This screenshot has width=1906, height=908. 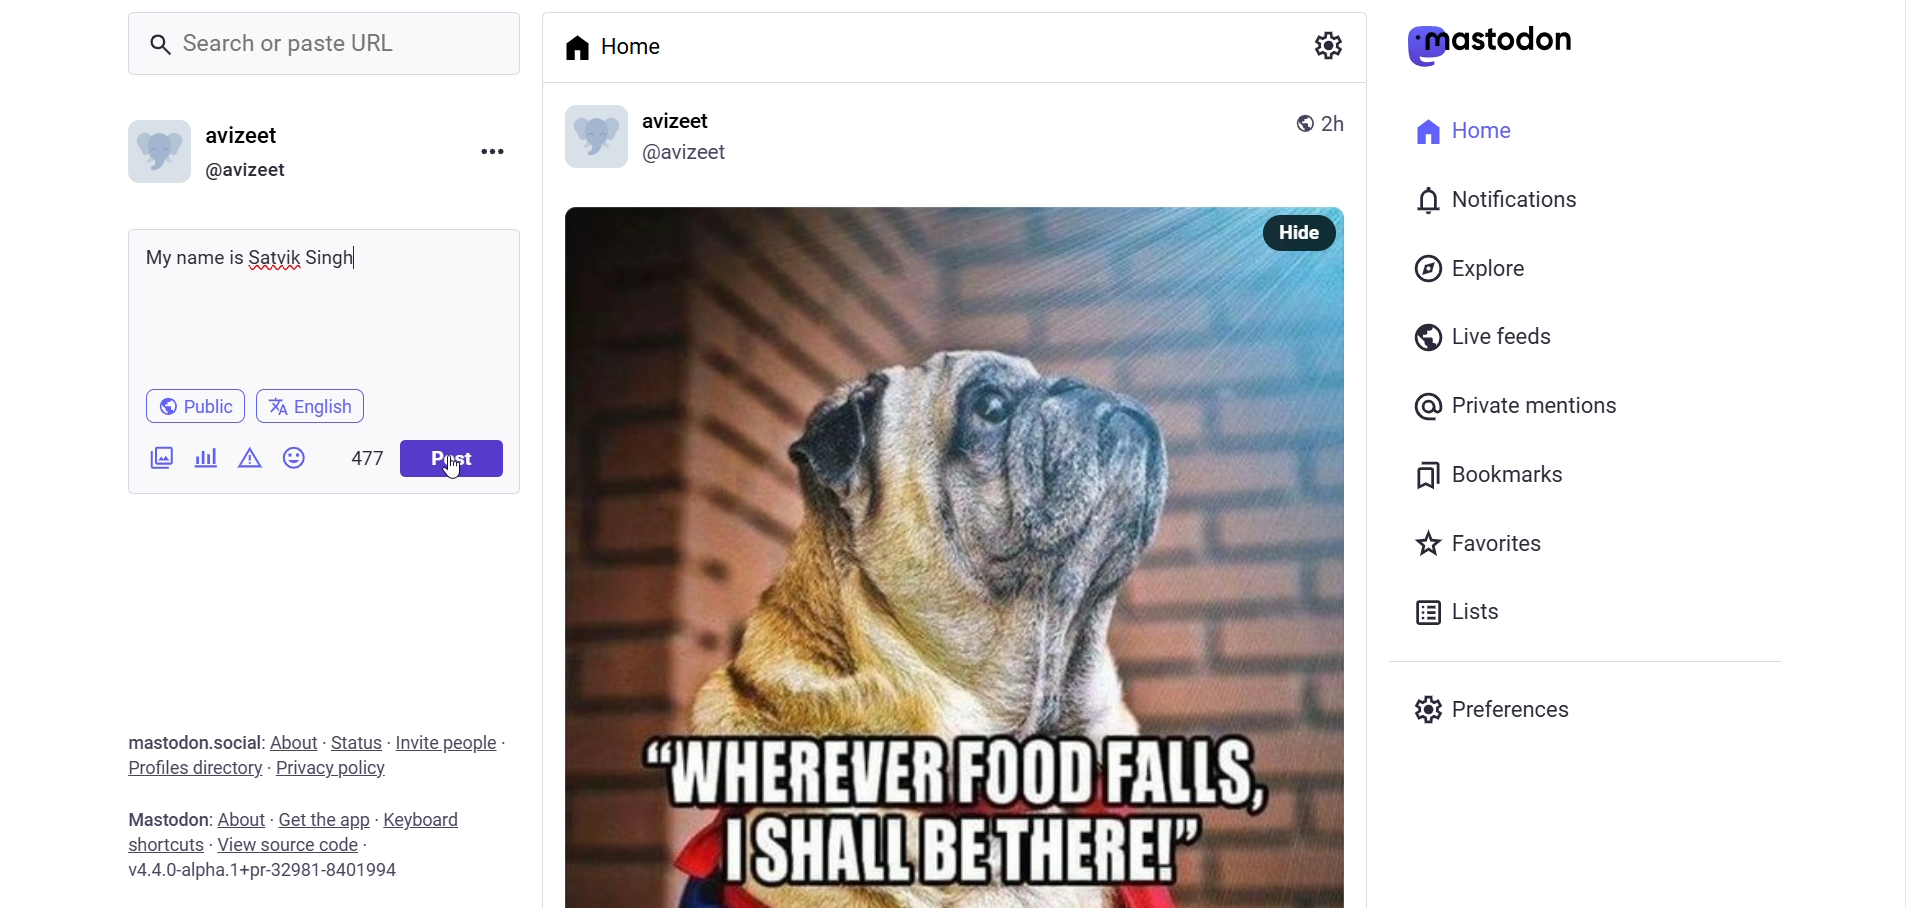 What do you see at coordinates (1505, 476) in the screenshot?
I see `Bookmarks` at bounding box center [1505, 476].